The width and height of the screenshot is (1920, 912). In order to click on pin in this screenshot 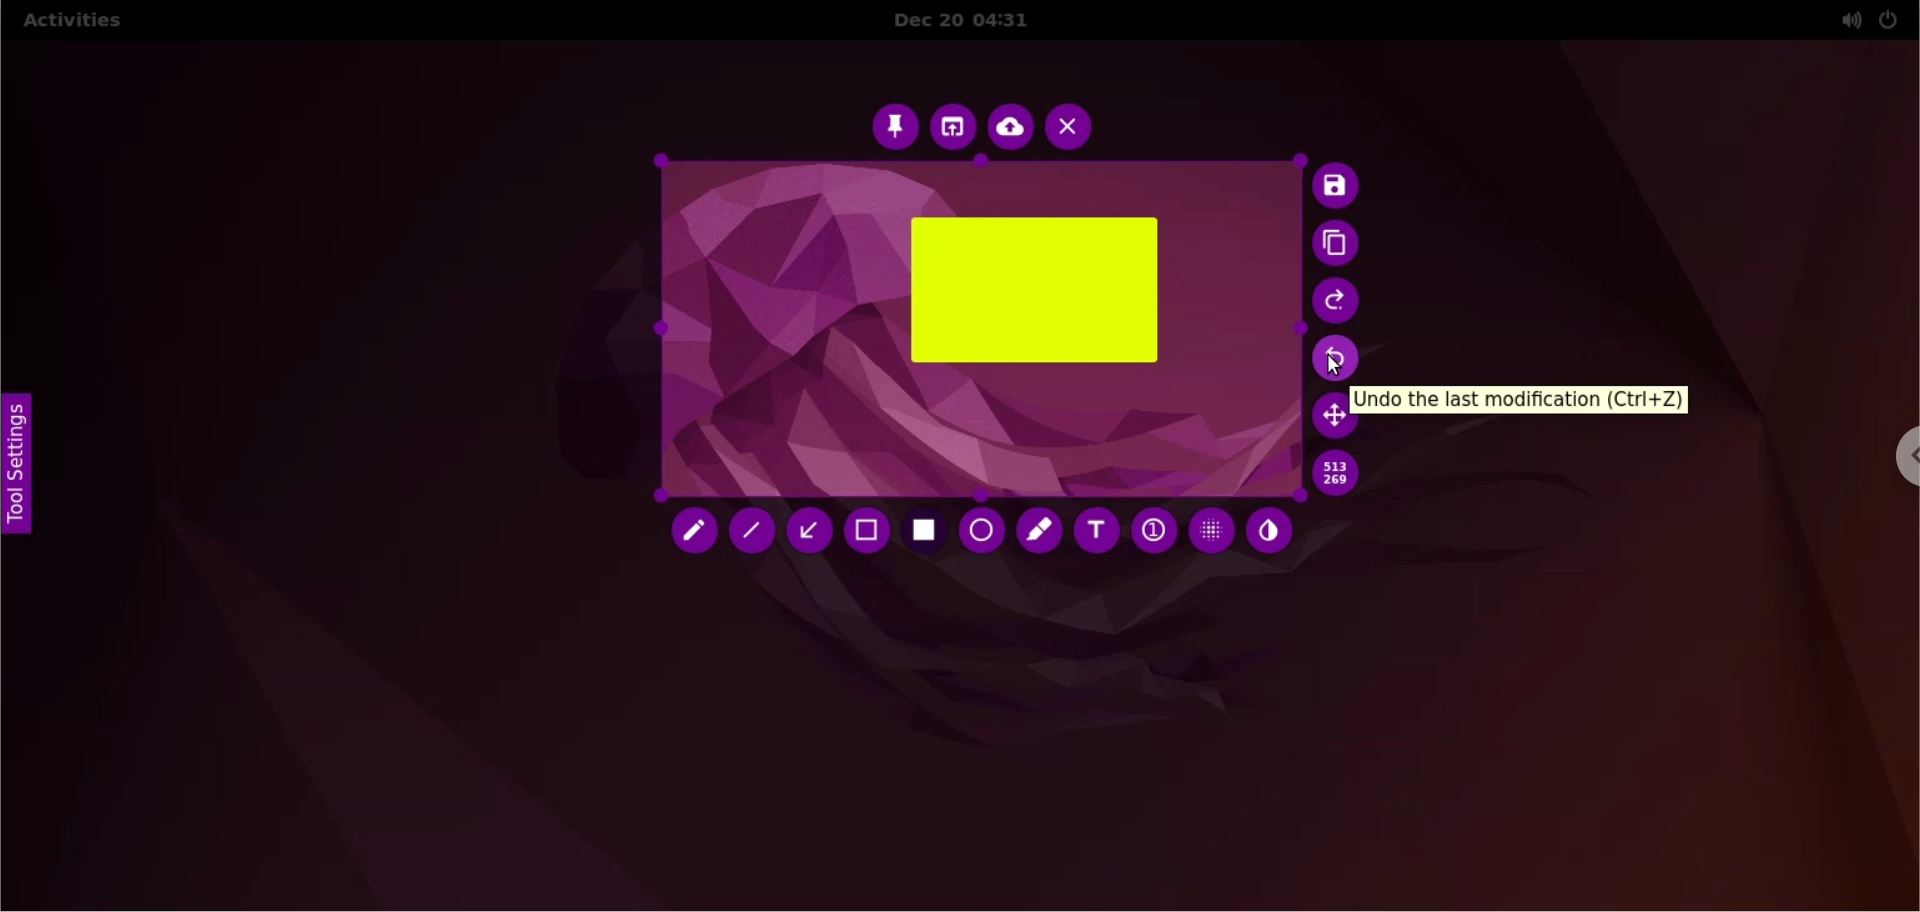, I will do `click(895, 126)`.